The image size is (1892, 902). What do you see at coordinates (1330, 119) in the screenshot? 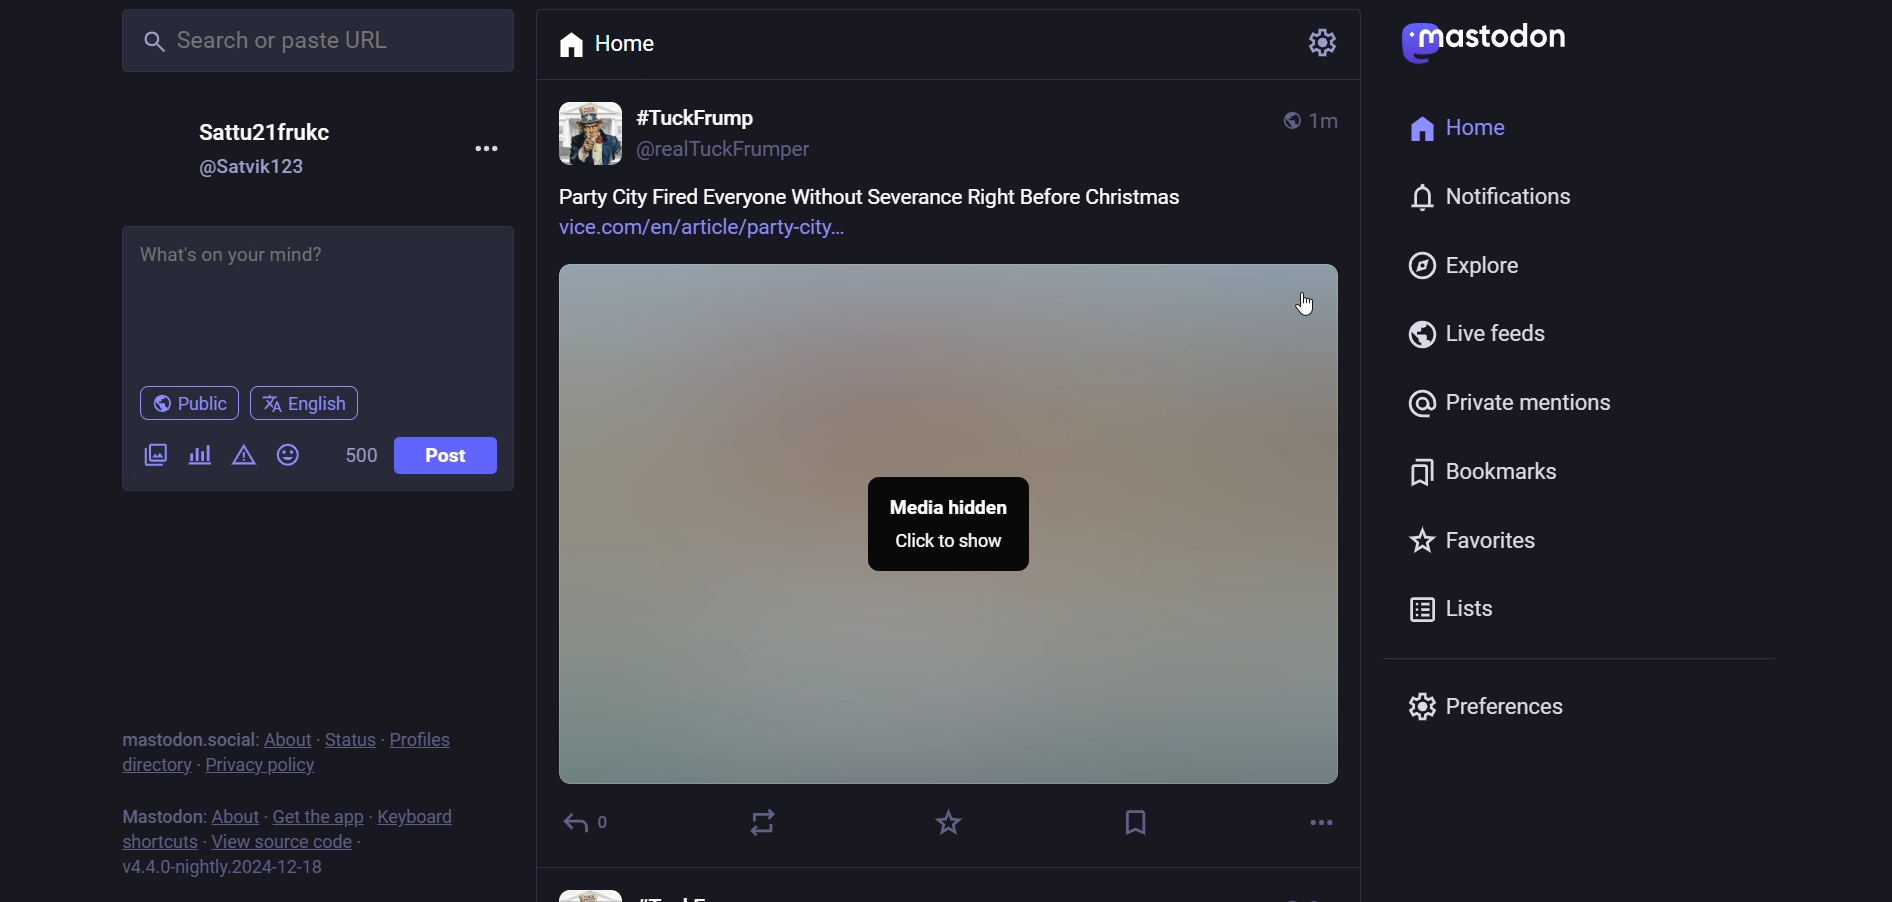
I see `posted time` at bounding box center [1330, 119].